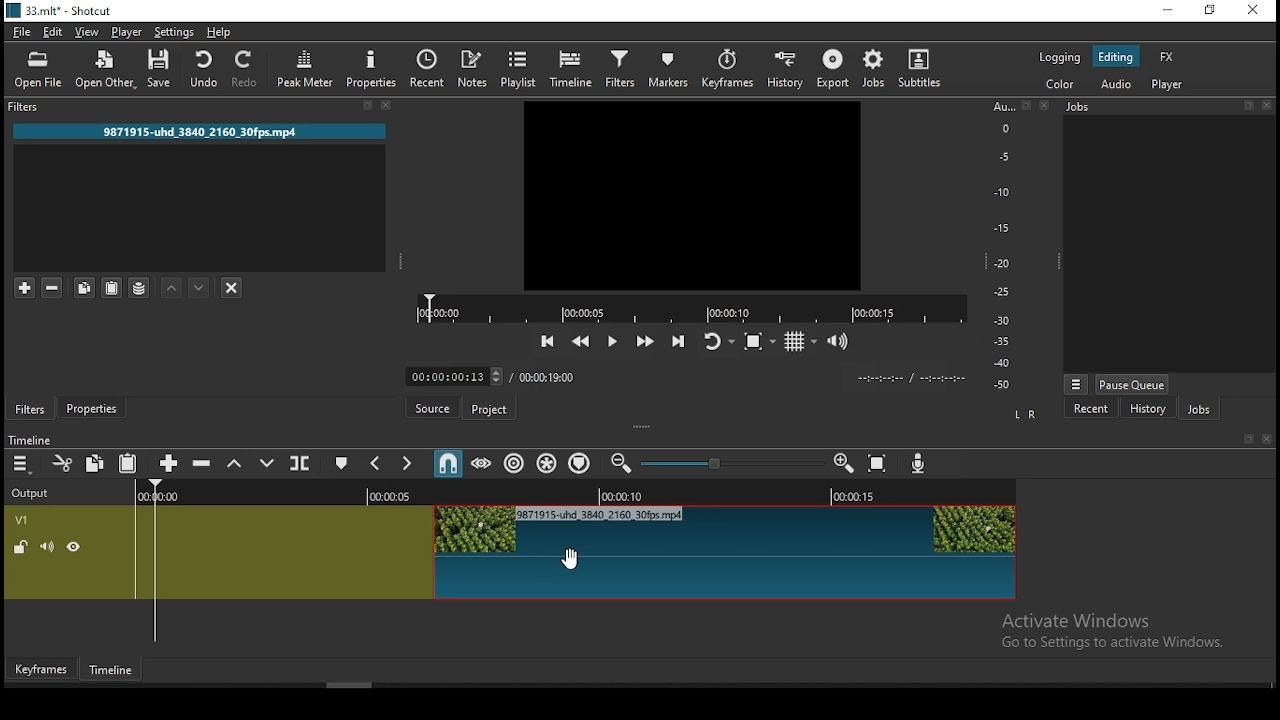  I want to click on fx, so click(1167, 57).